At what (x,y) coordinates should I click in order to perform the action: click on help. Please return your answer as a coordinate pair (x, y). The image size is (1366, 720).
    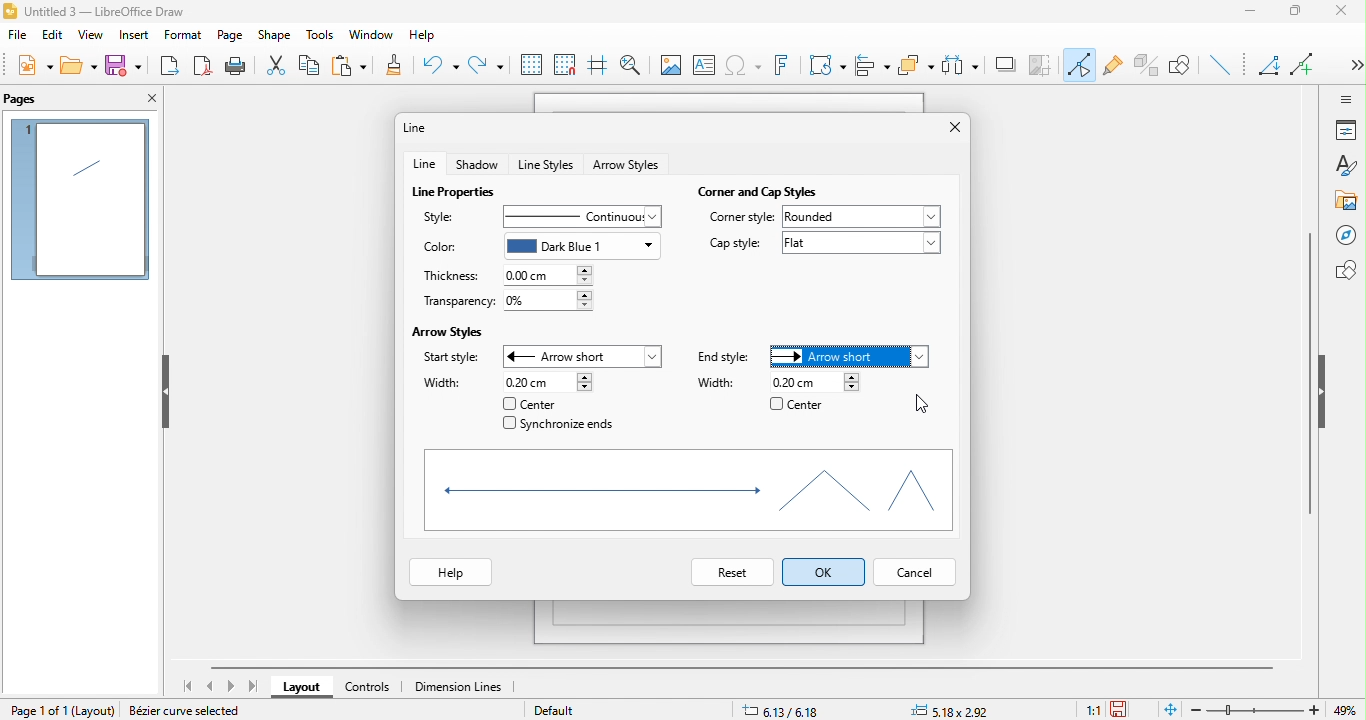
    Looking at the image, I should click on (452, 574).